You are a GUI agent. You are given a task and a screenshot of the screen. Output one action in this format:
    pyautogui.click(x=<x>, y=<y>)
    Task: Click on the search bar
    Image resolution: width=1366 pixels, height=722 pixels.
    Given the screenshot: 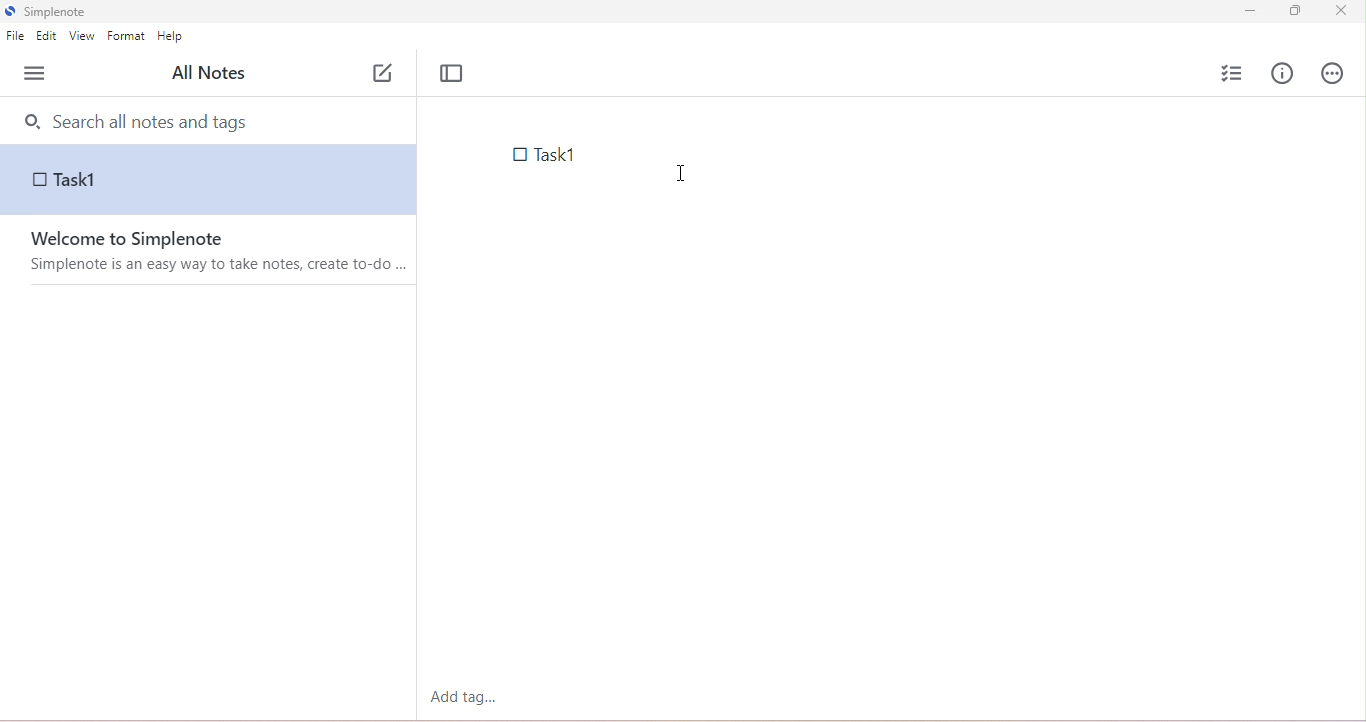 What is the action you would take?
    pyautogui.click(x=212, y=120)
    